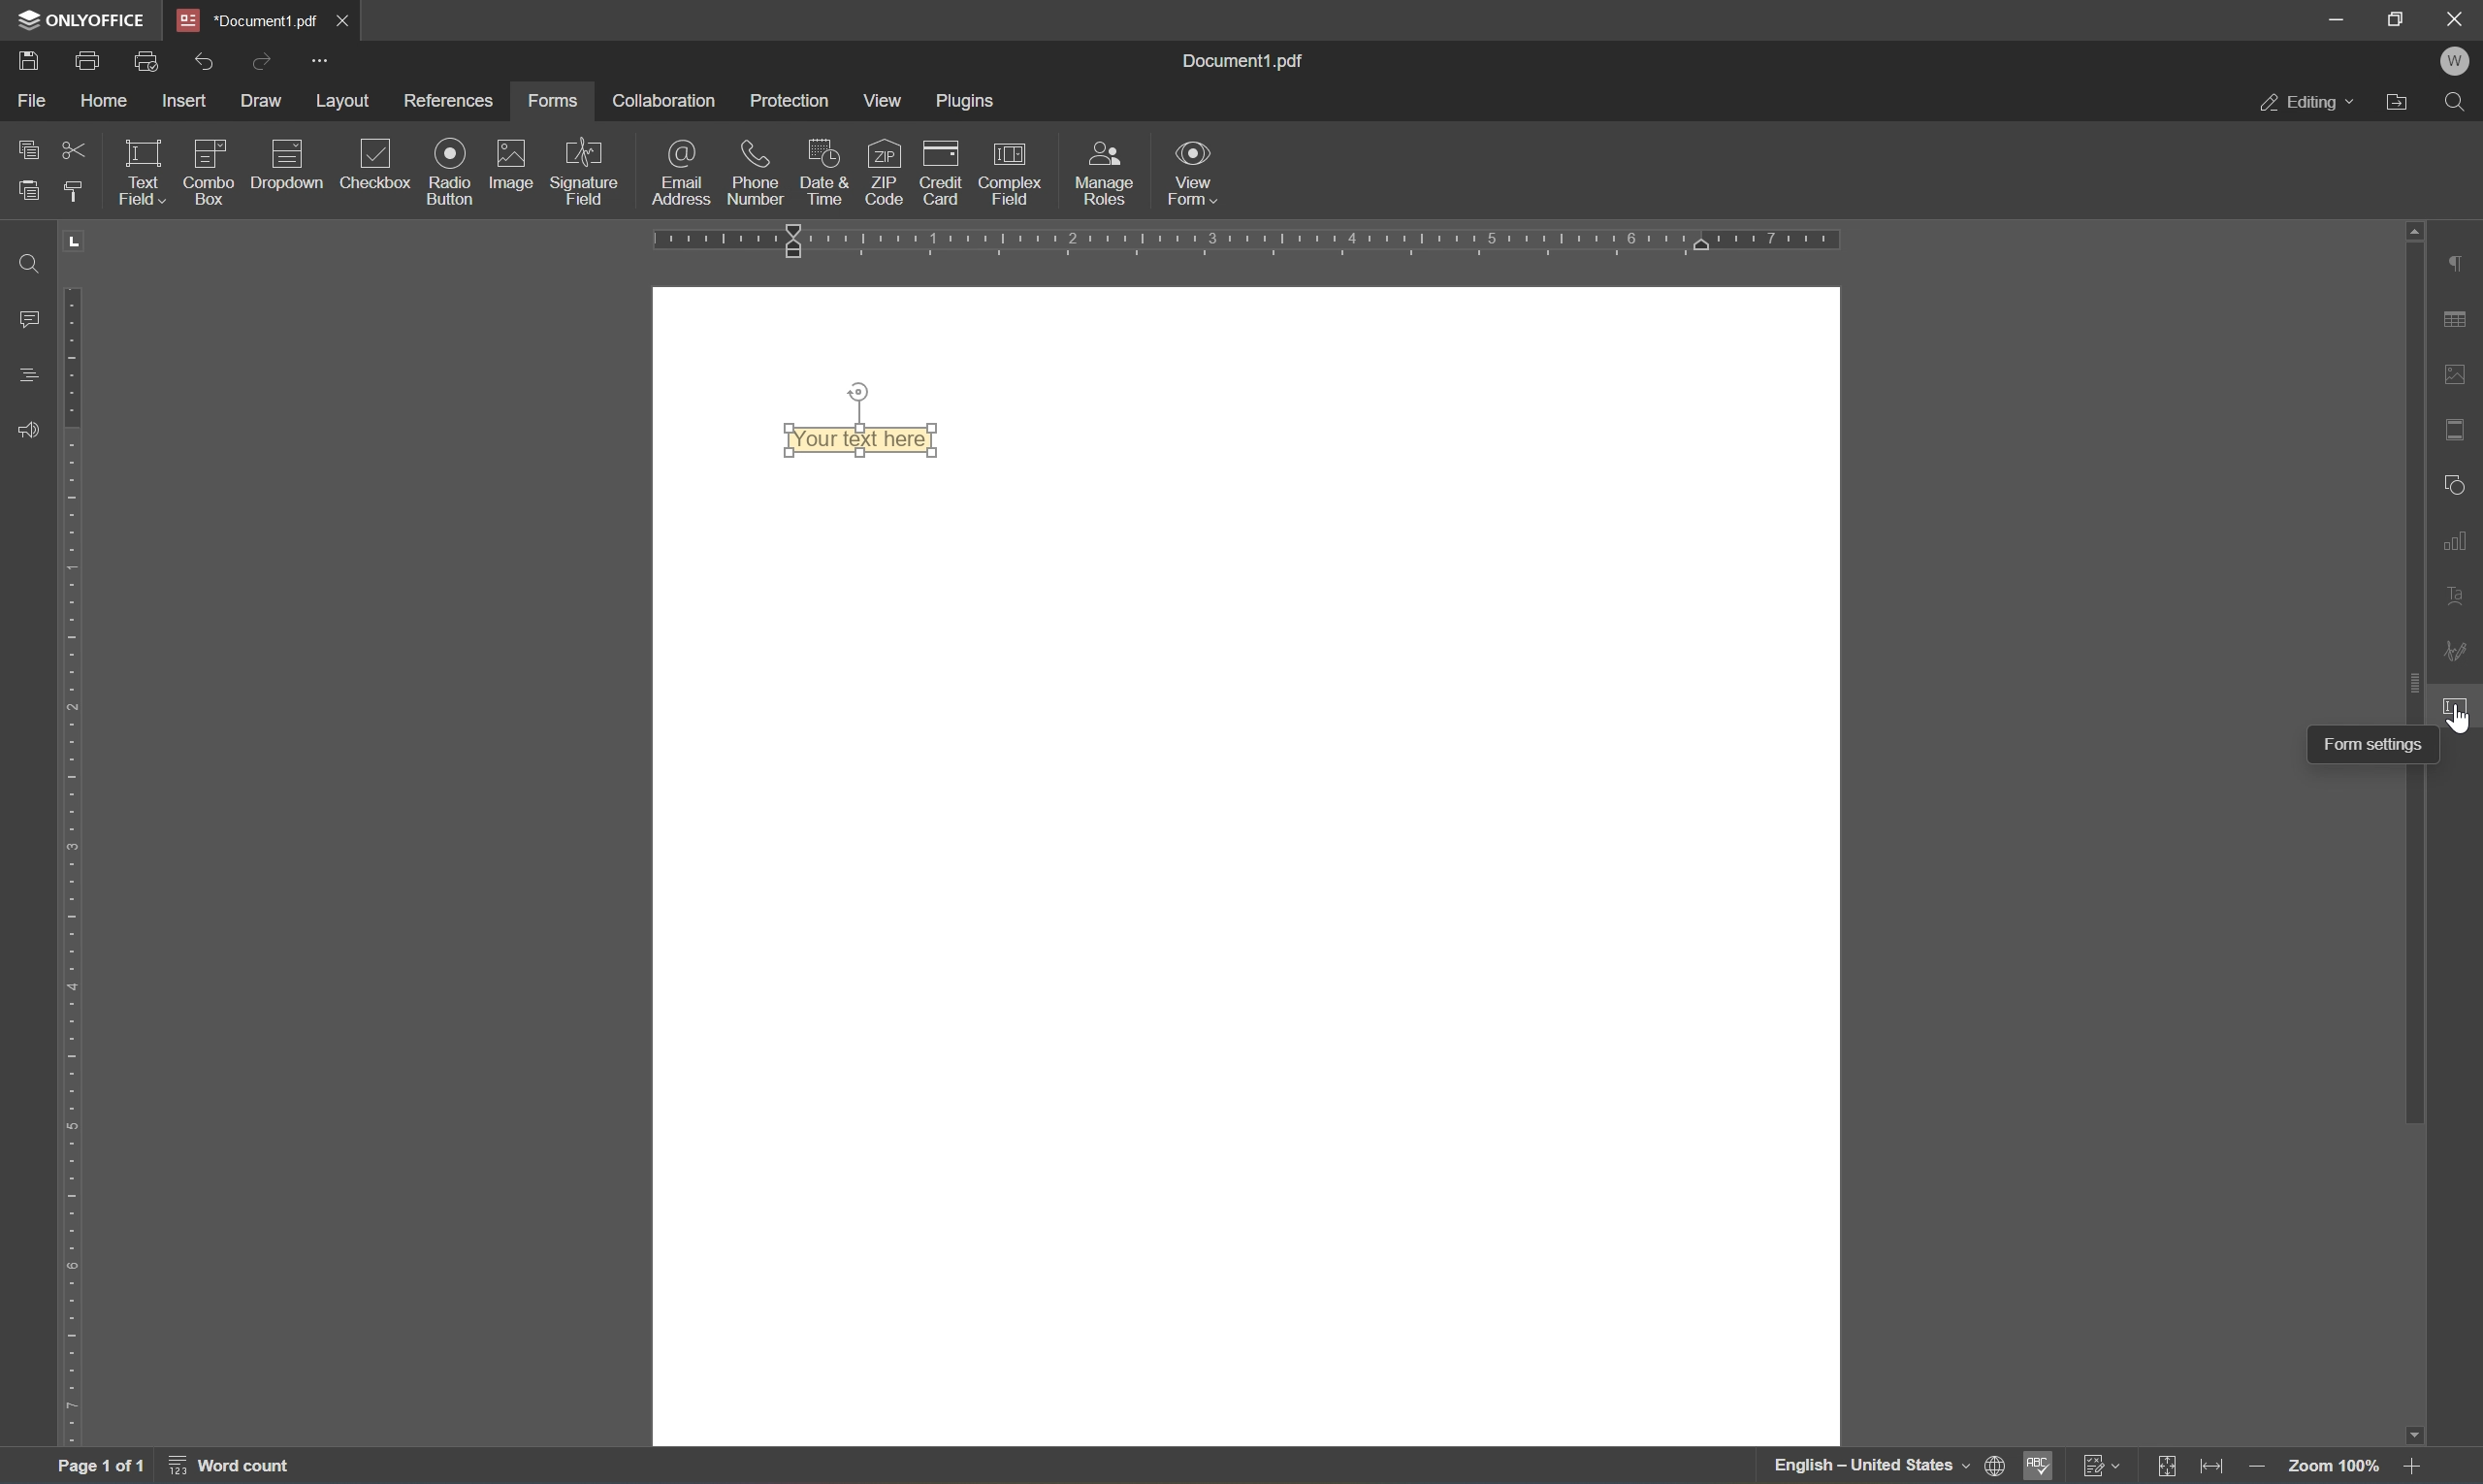 The image size is (2483, 1484). What do you see at coordinates (2458, 704) in the screenshot?
I see `form settings` at bounding box center [2458, 704].